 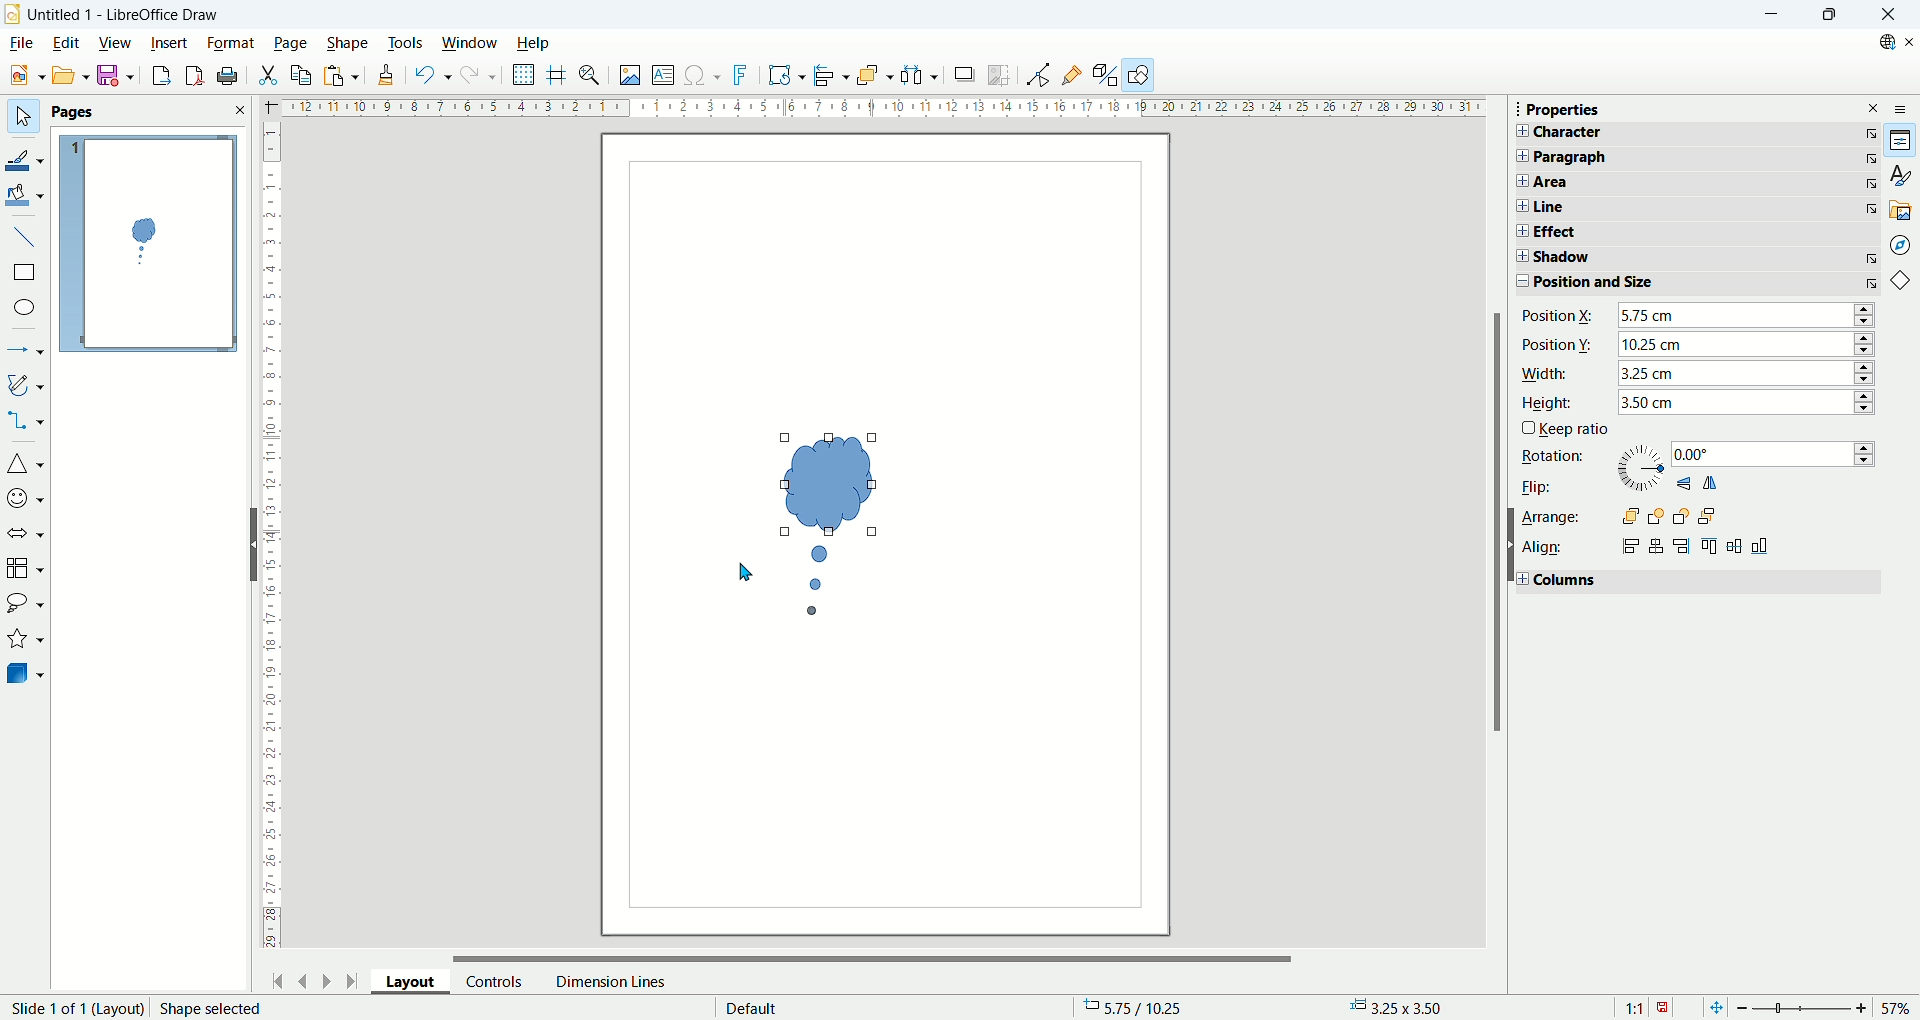 I want to click on select, so click(x=22, y=118).